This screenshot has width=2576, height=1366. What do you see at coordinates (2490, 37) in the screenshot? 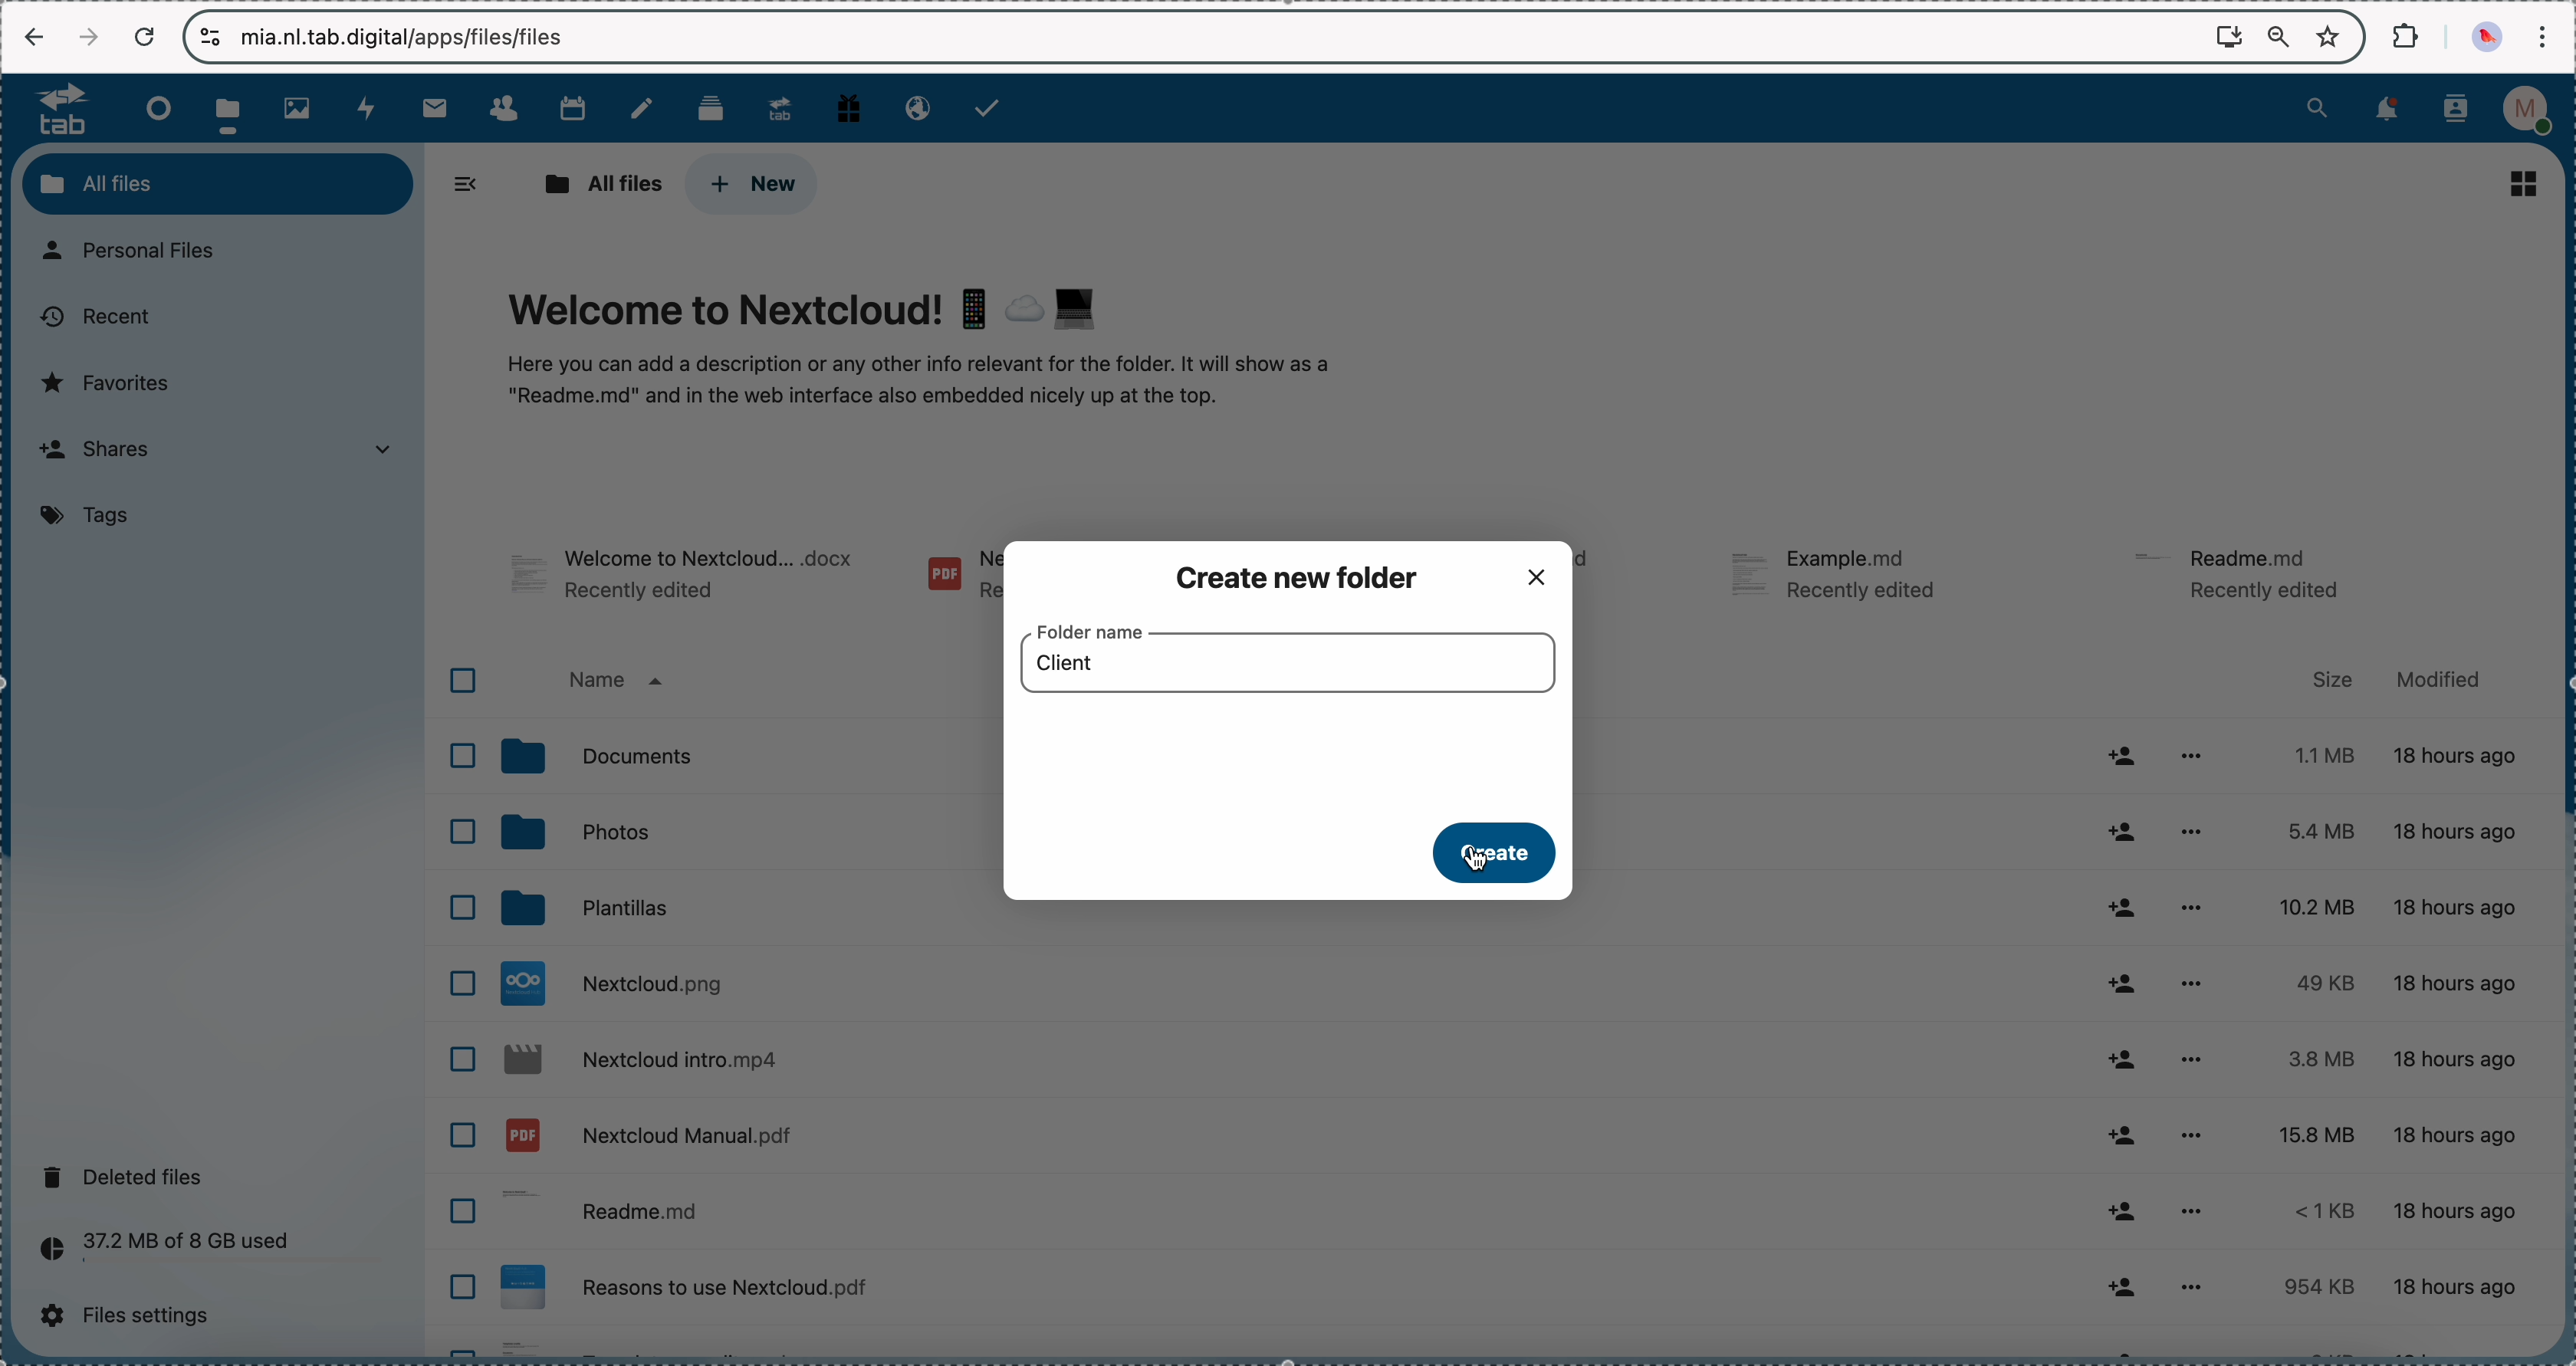
I see `profile picture` at bounding box center [2490, 37].